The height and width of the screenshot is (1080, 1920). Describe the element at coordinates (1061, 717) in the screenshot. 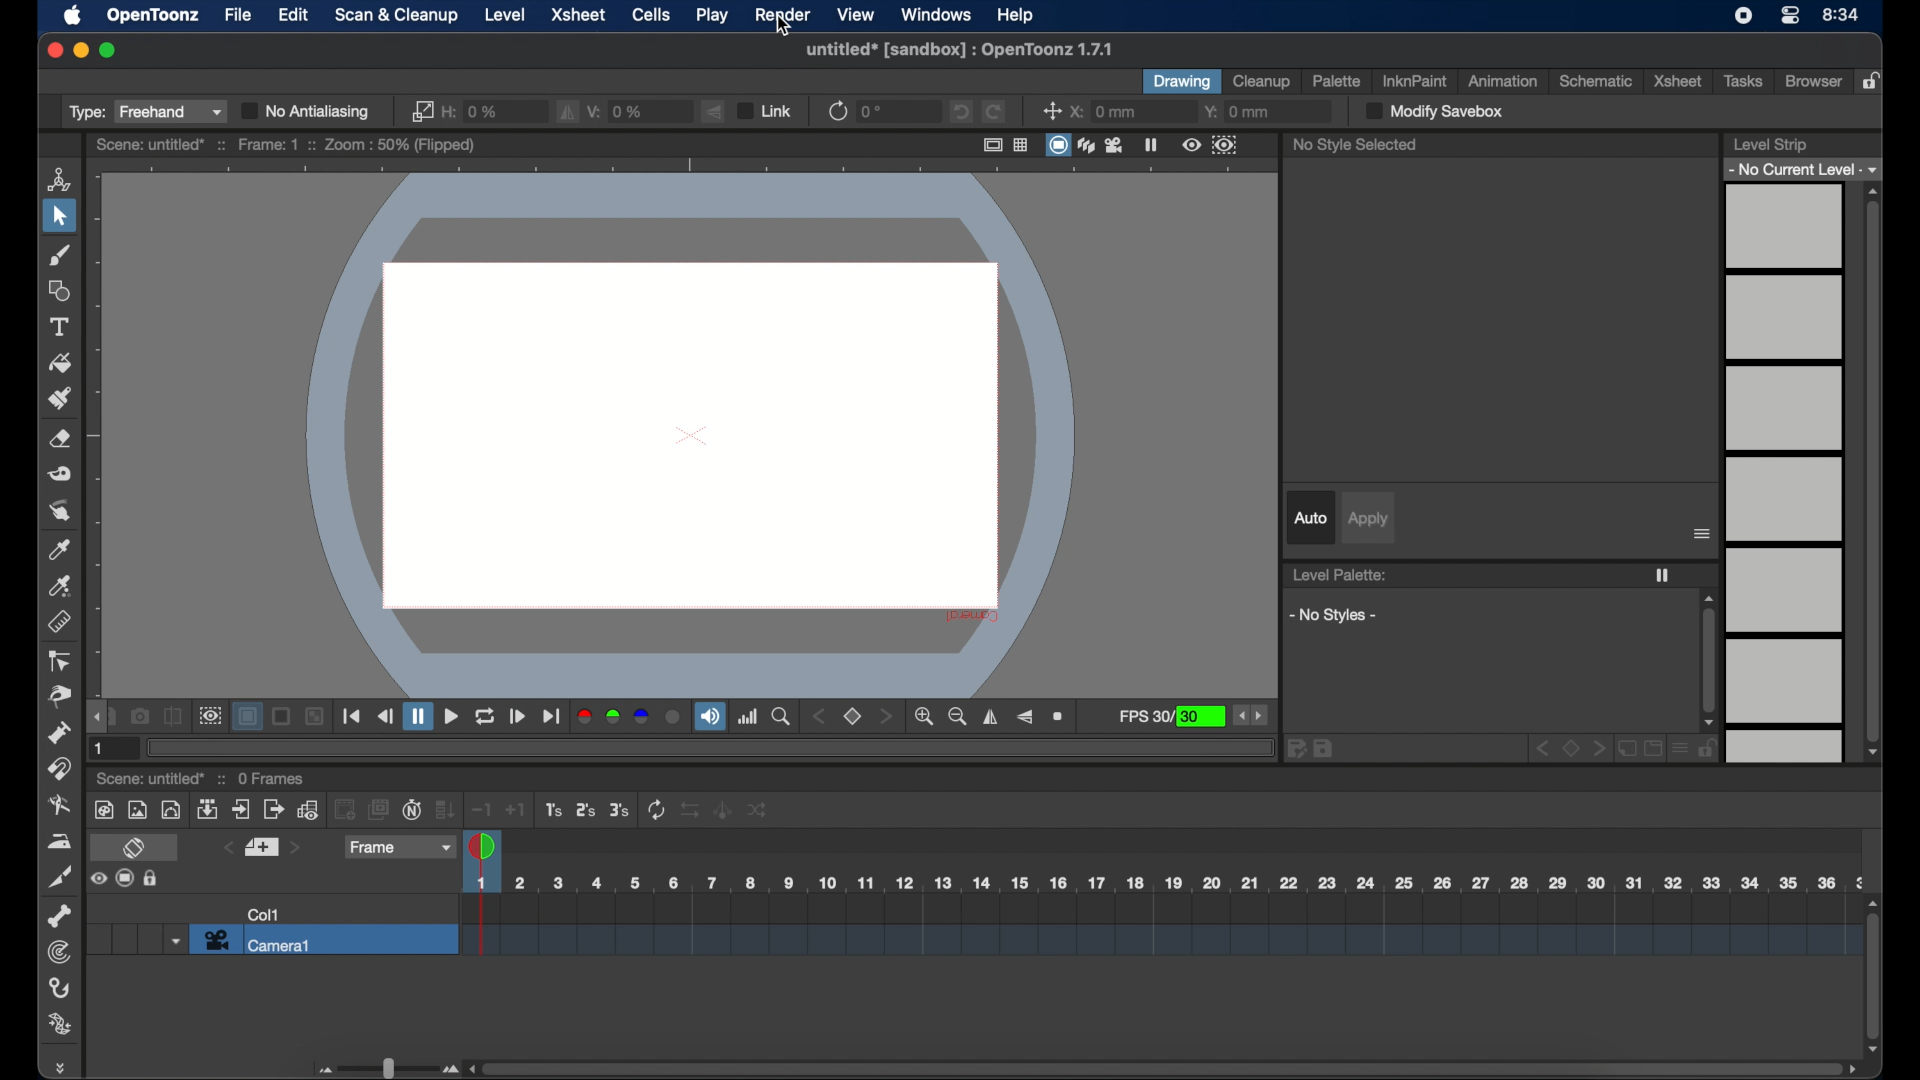

I see `zoom` at that location.